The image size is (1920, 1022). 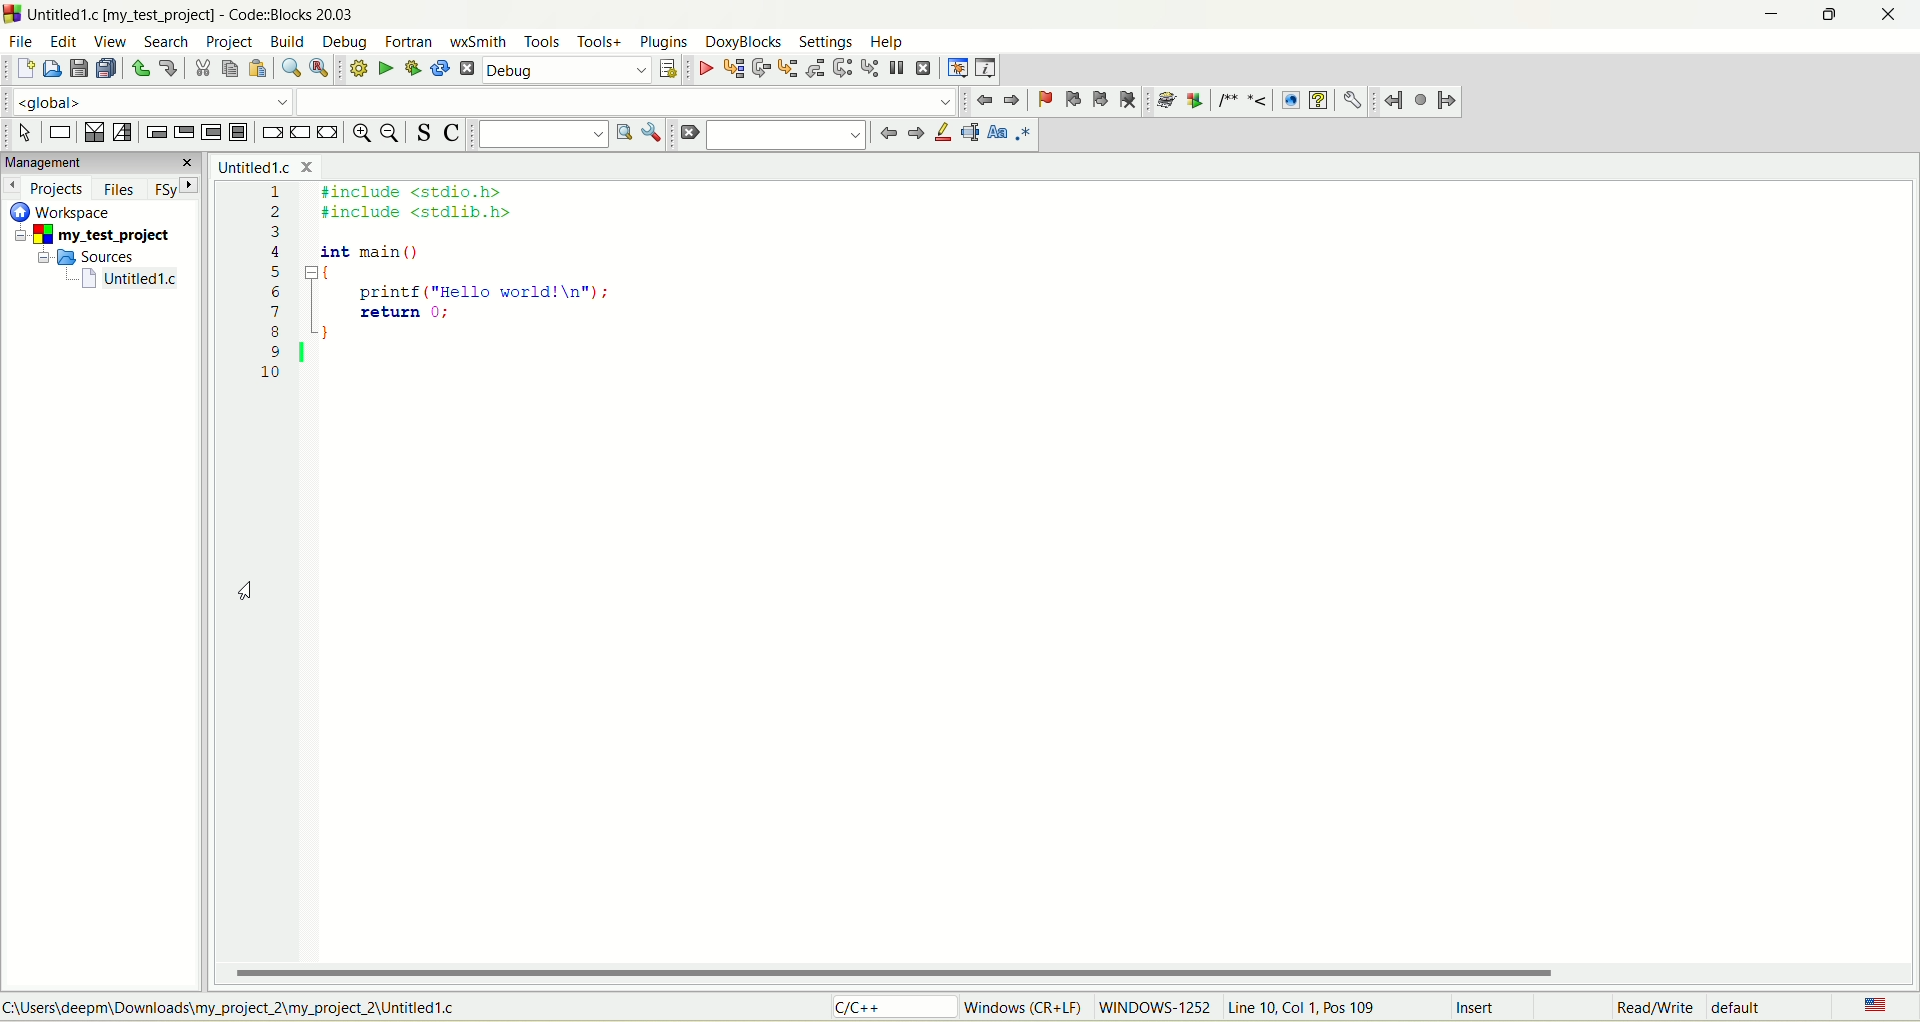 What do you see at coordinates (999, 133) in the screenshot?
I see `match case` at bounding box center [999, 133].